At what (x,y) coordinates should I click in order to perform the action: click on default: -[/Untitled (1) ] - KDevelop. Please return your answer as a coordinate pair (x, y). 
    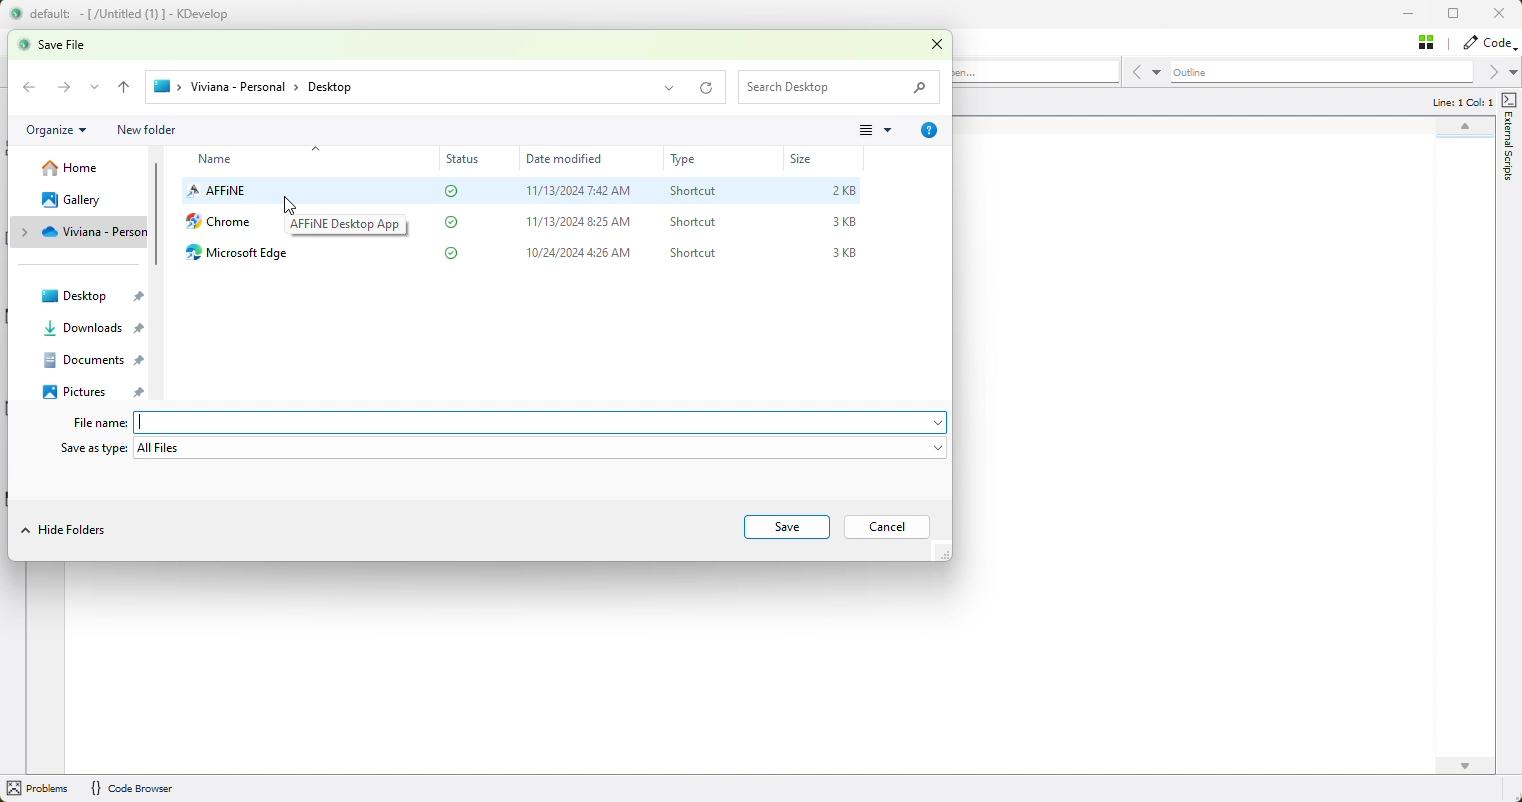
    Looking at the image, I should click on (130, 14).